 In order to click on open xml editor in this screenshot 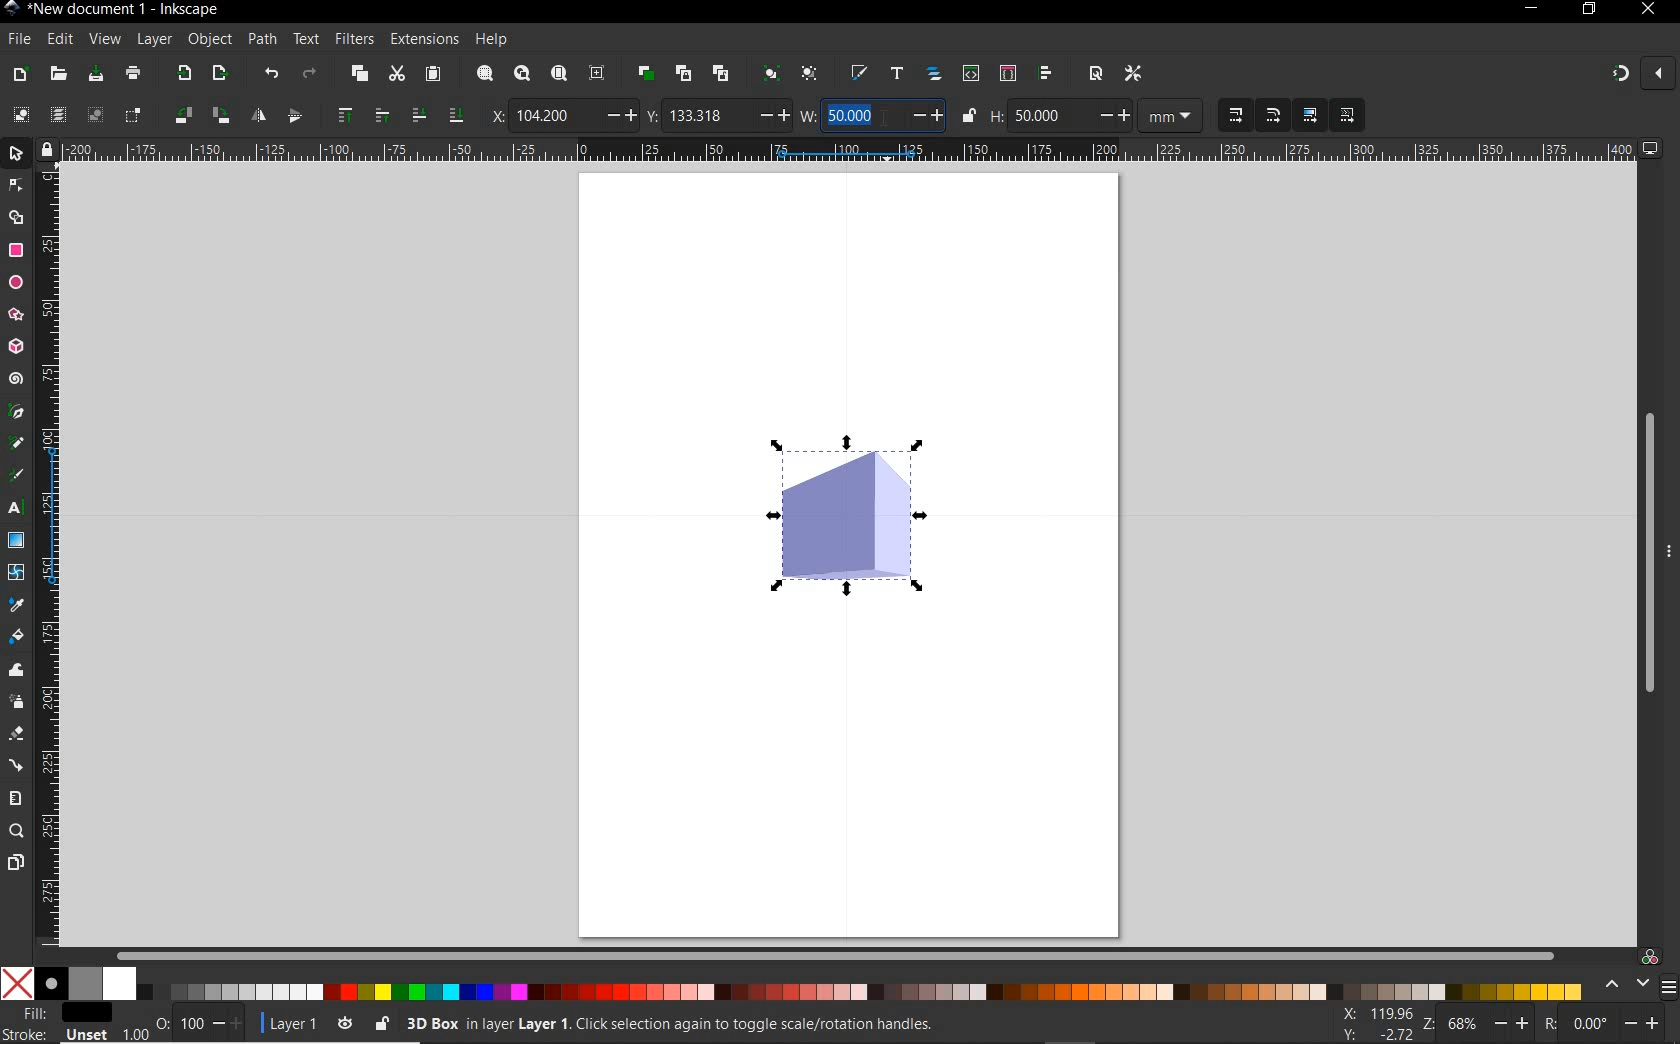, I will do `click(970, 73)`.